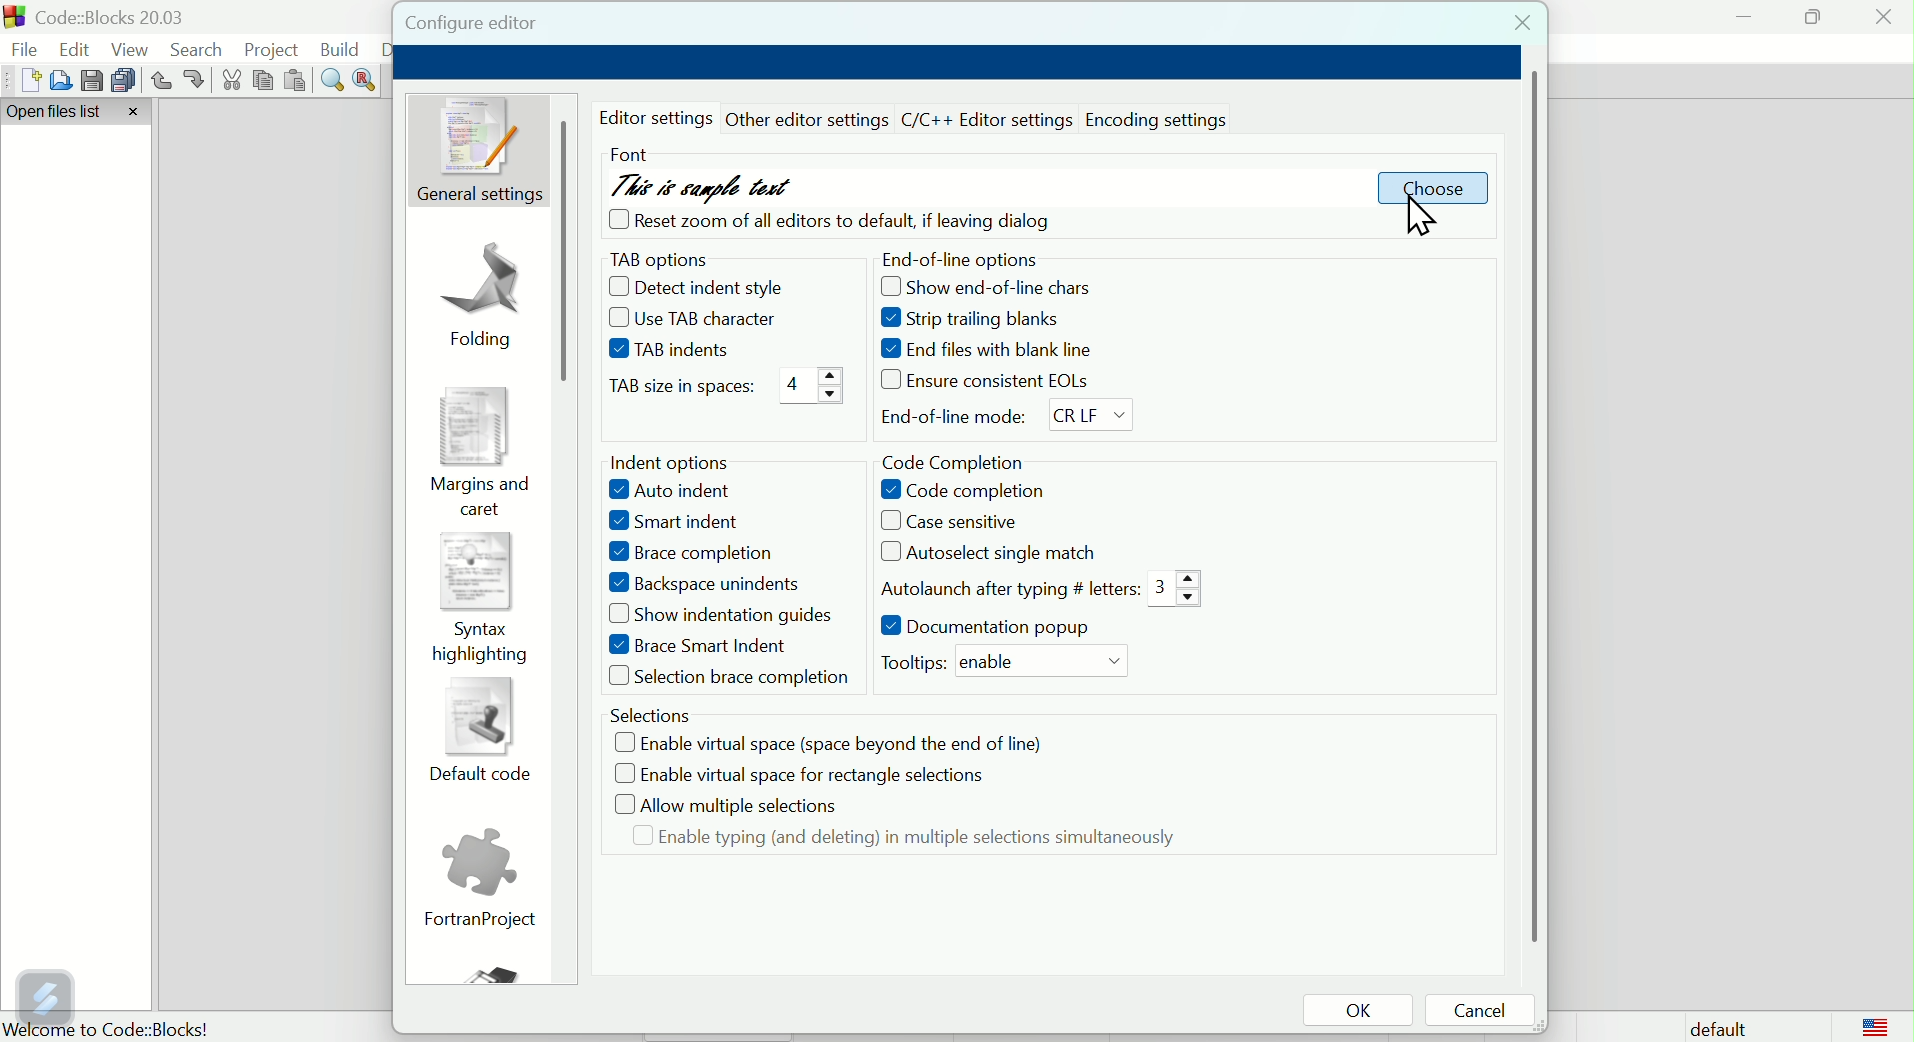  What do you see at coordinates (834, 742) in the screenshot?
I see `Enable virtual space space beyond the end of line` at bounding box center [834, 742].